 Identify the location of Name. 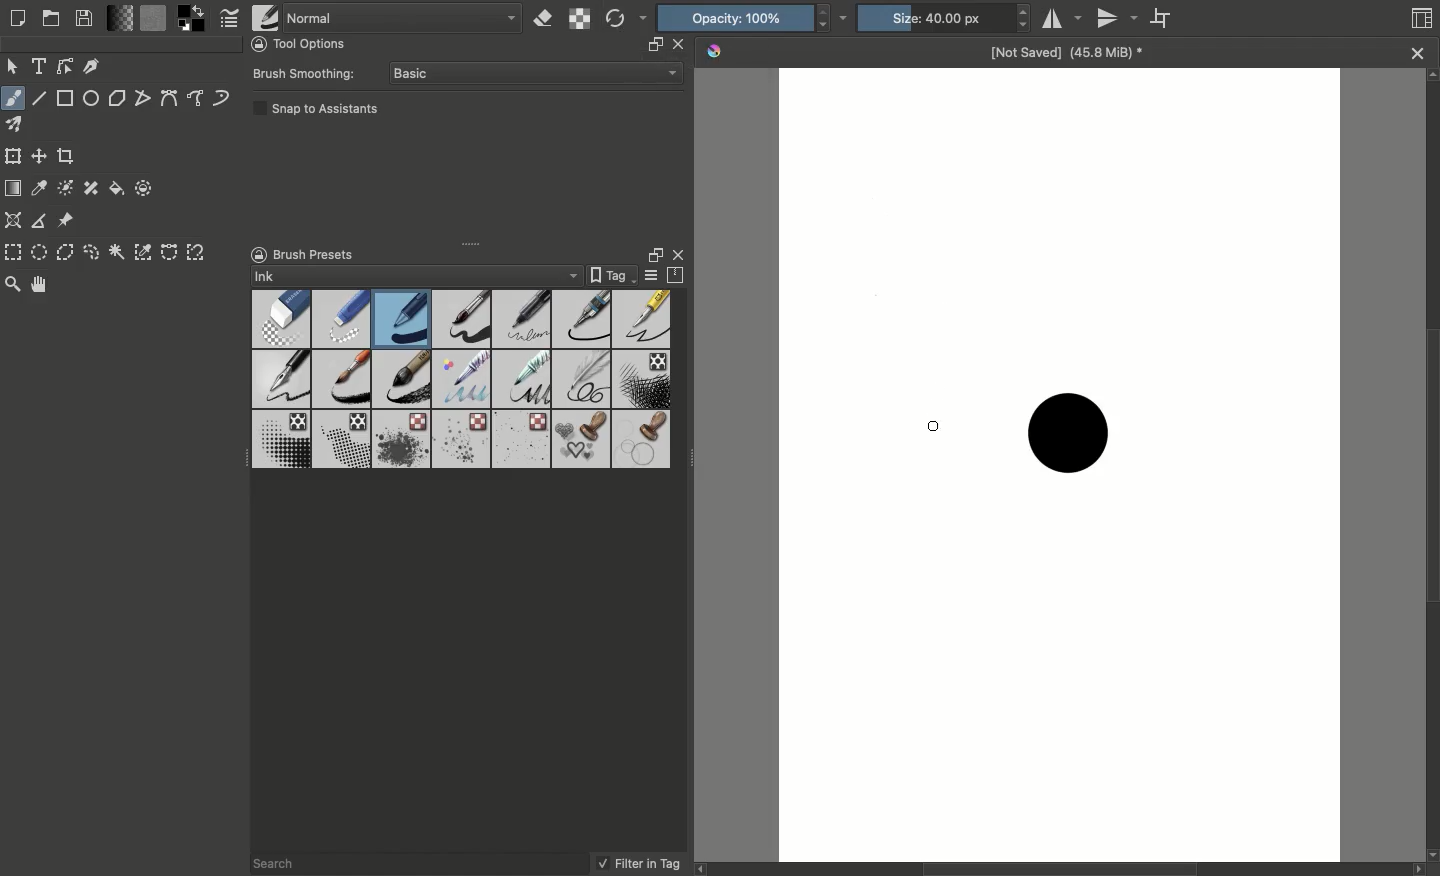
(1068, 56).